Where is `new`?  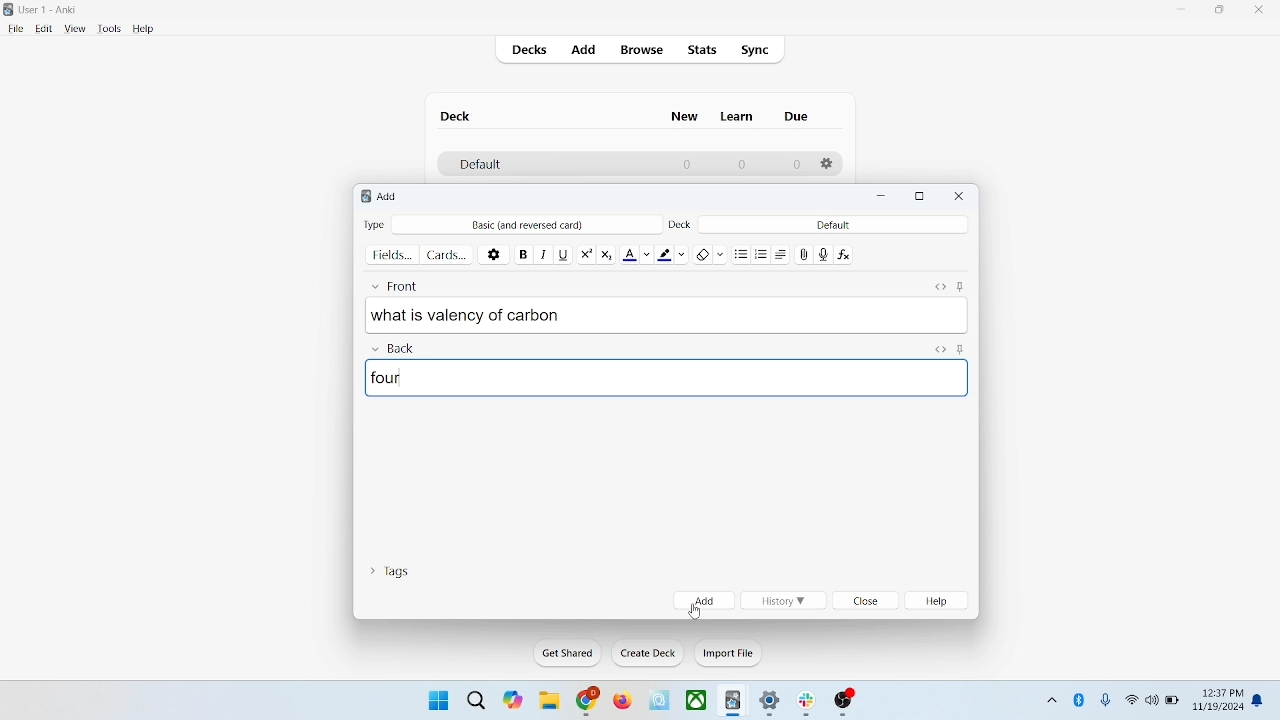 new is located at coordinates (685, 116).